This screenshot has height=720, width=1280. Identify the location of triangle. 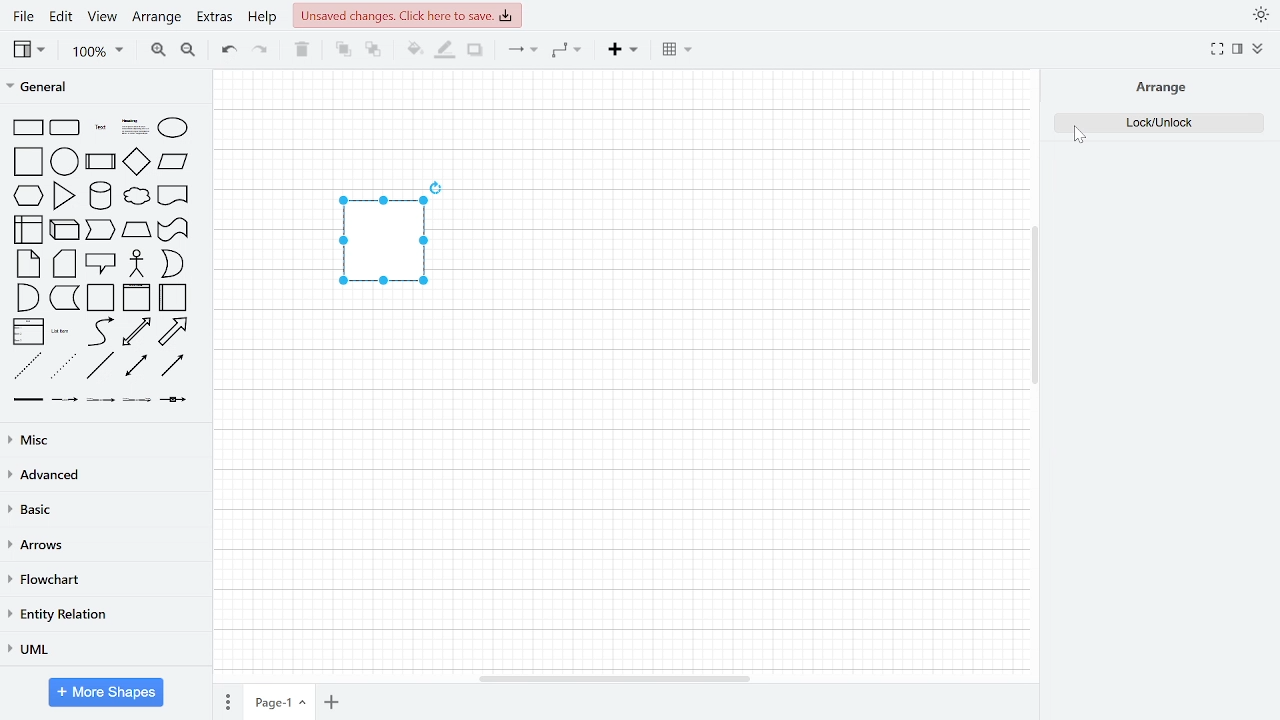
(65, 194).